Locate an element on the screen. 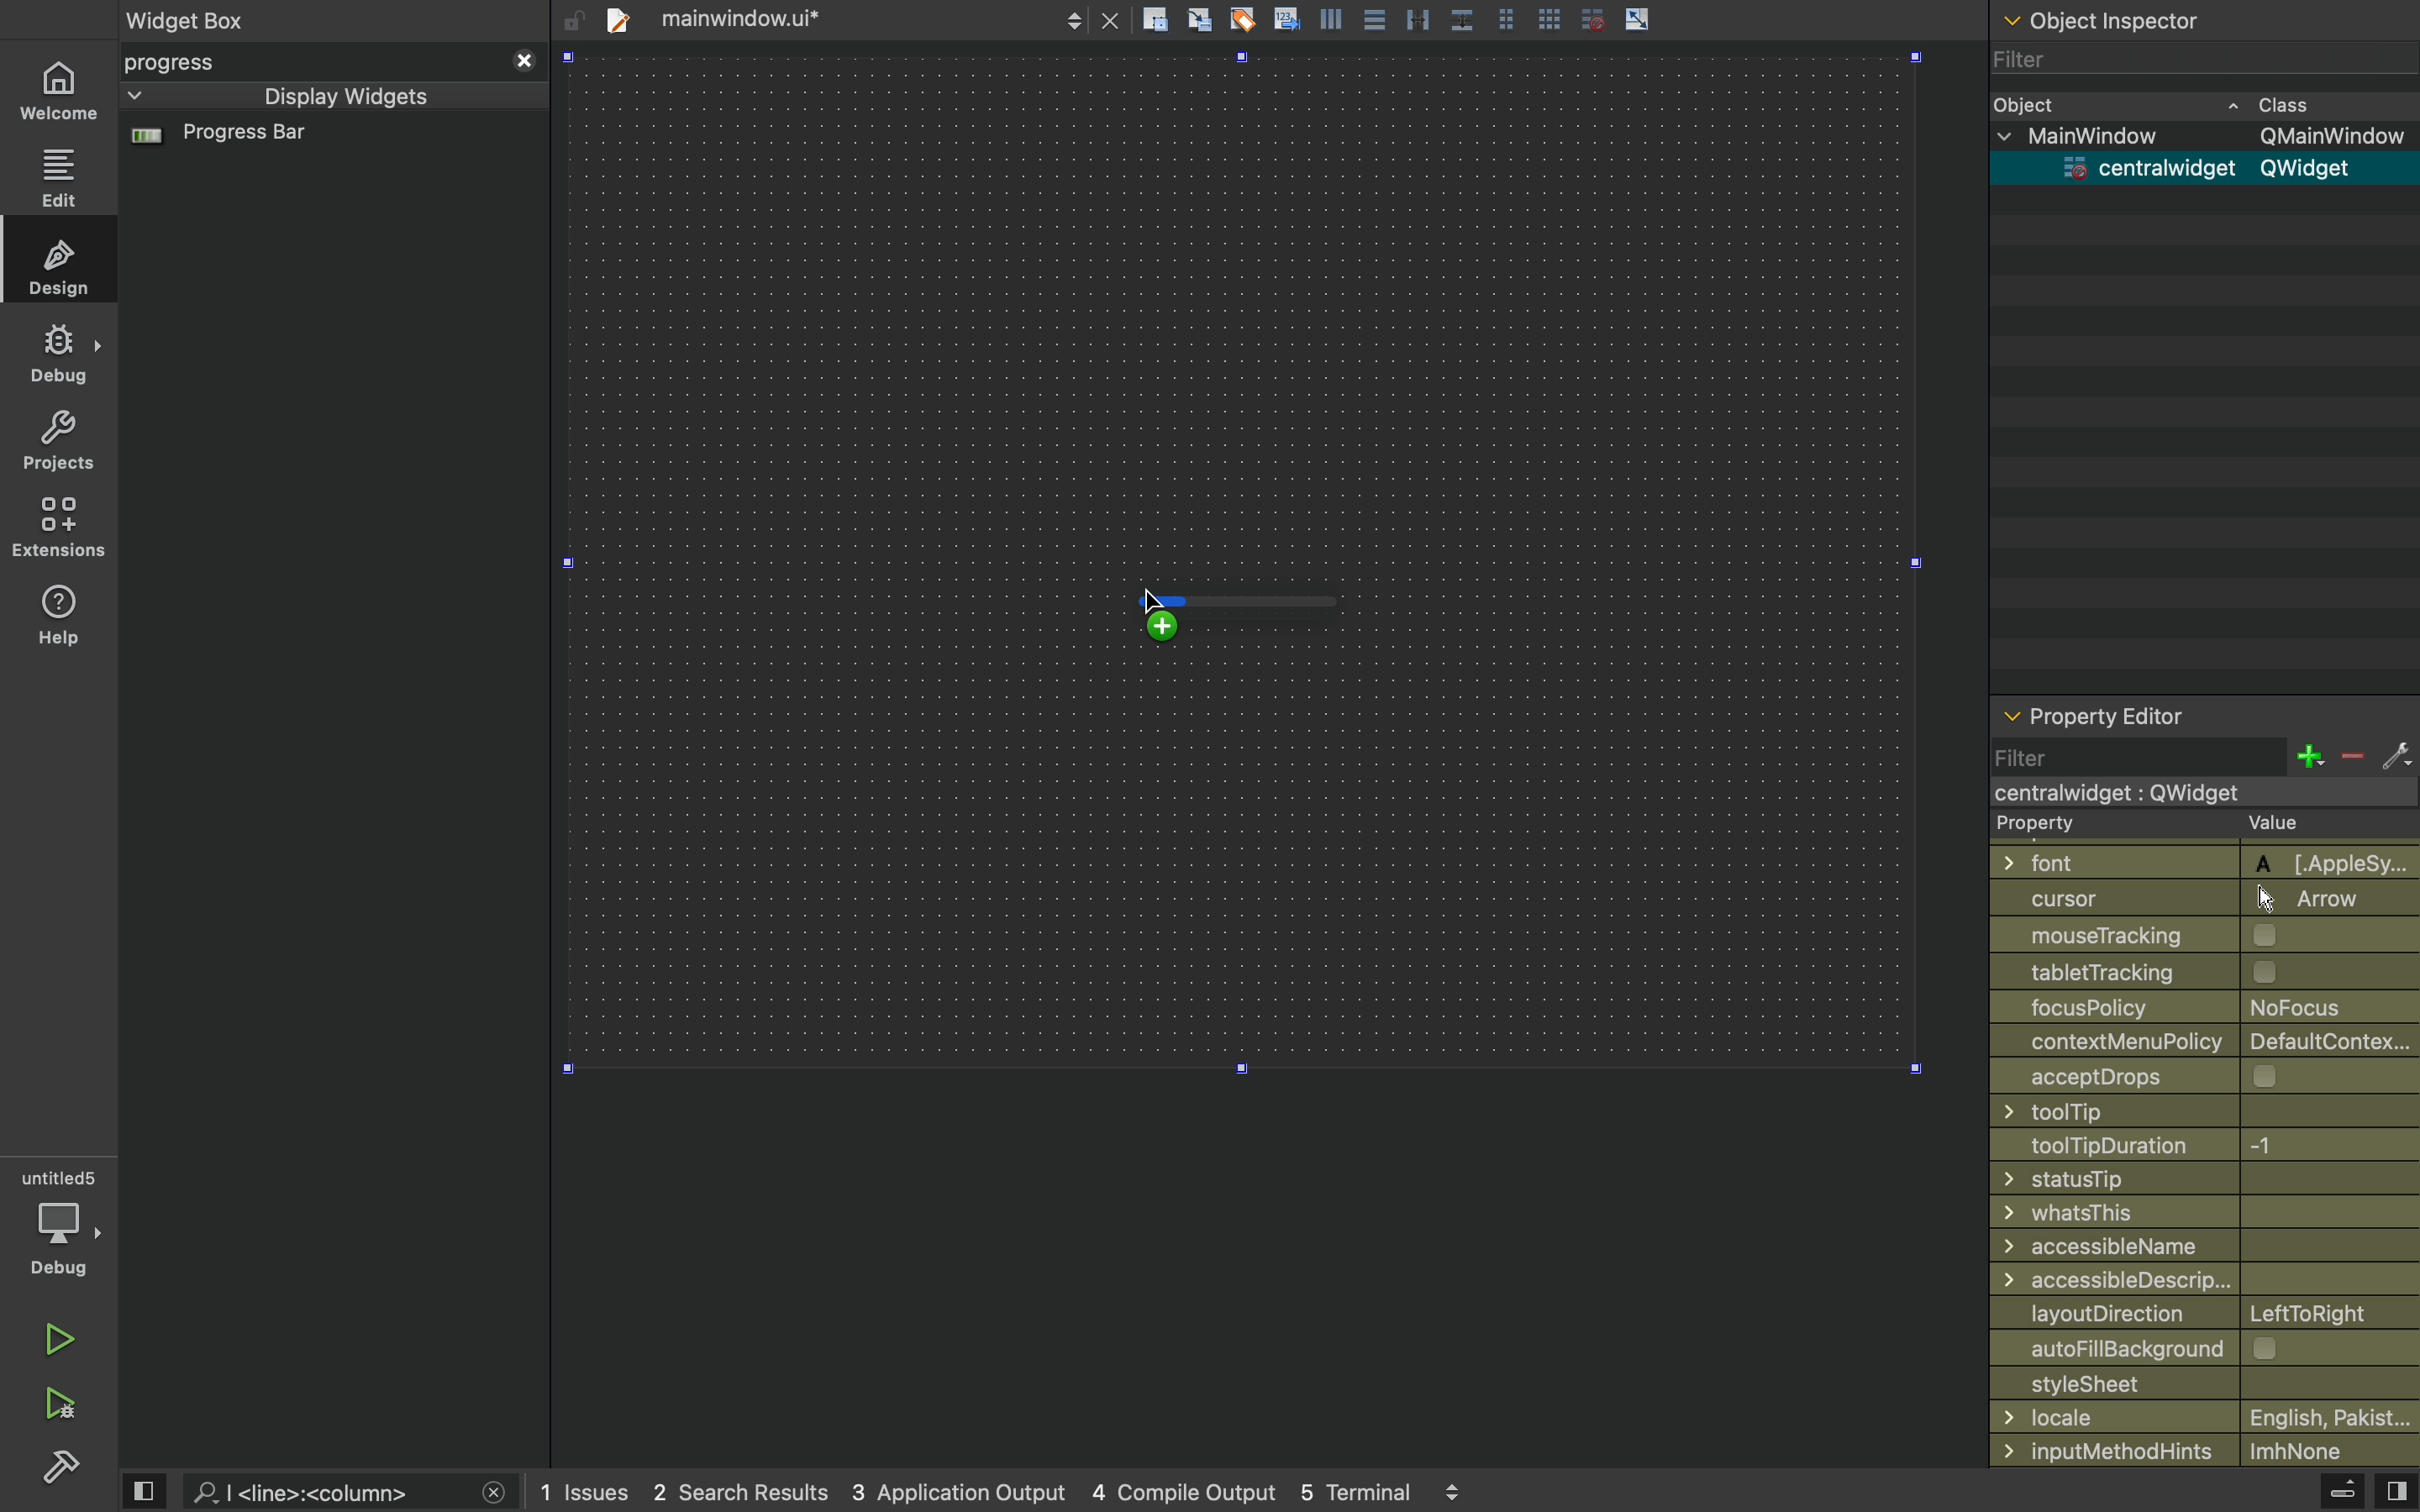 The image size is (2420, 1512). autofillbackground is located at coordinates (2210, 1348).